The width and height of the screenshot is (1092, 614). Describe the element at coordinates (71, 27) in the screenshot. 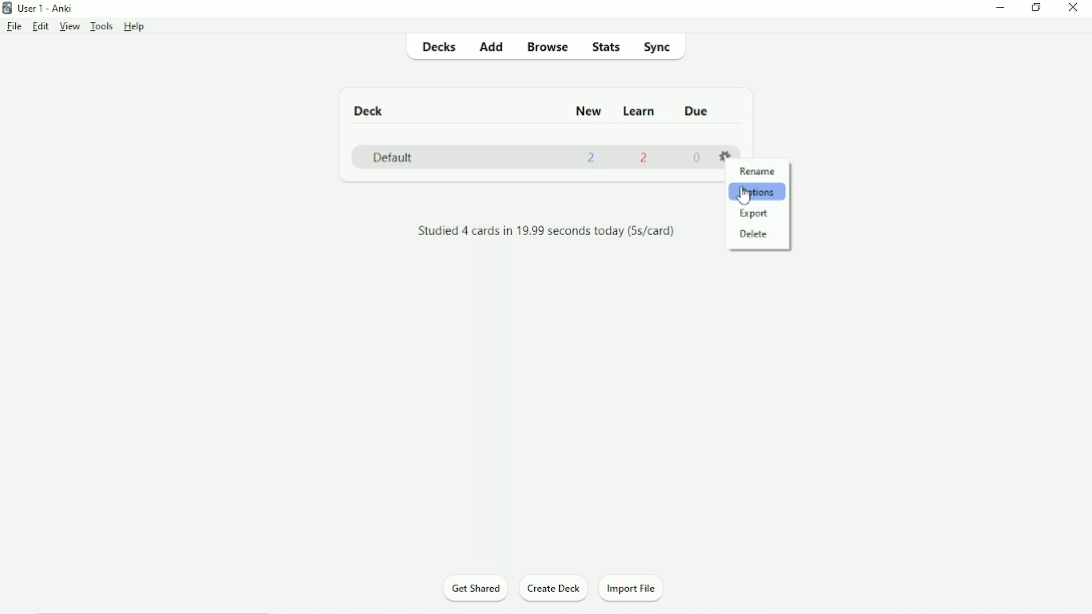

I see `View` at that location.